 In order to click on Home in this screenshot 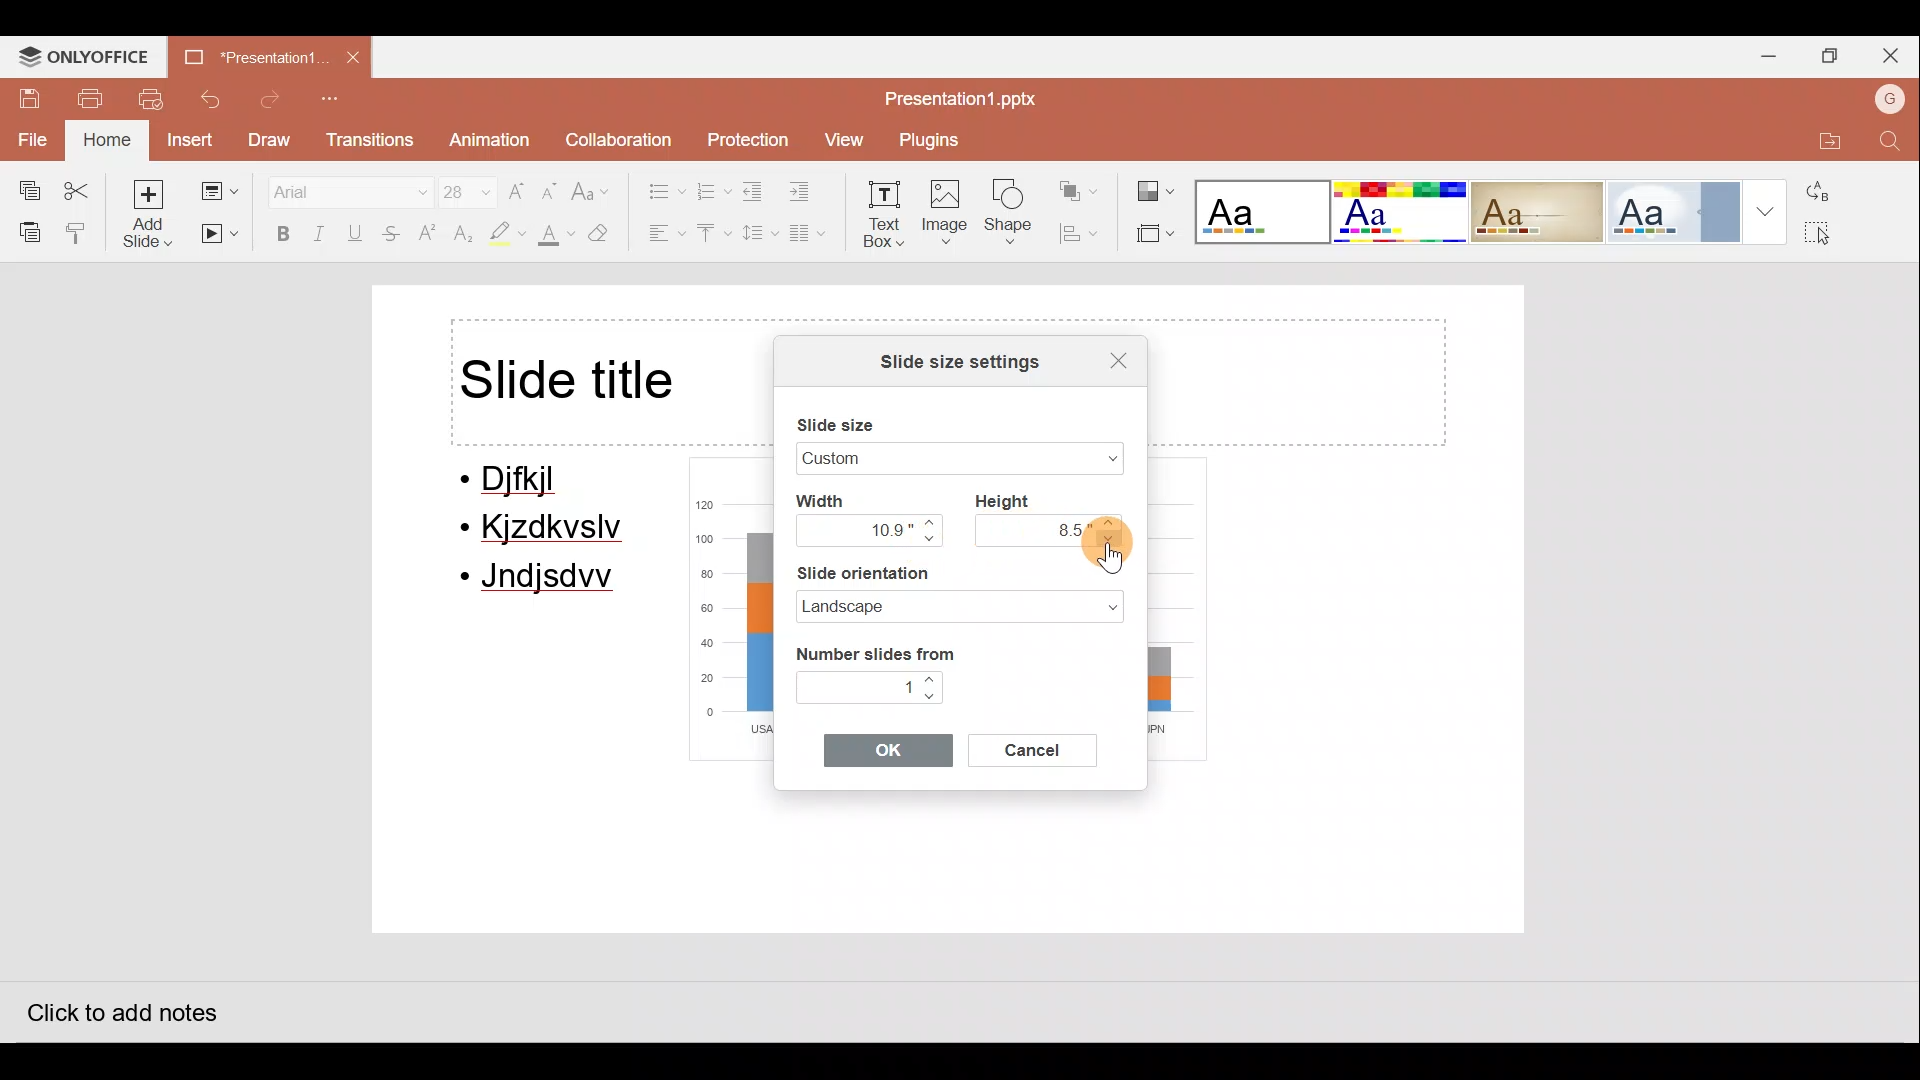, I will do `click(104, 141)`.